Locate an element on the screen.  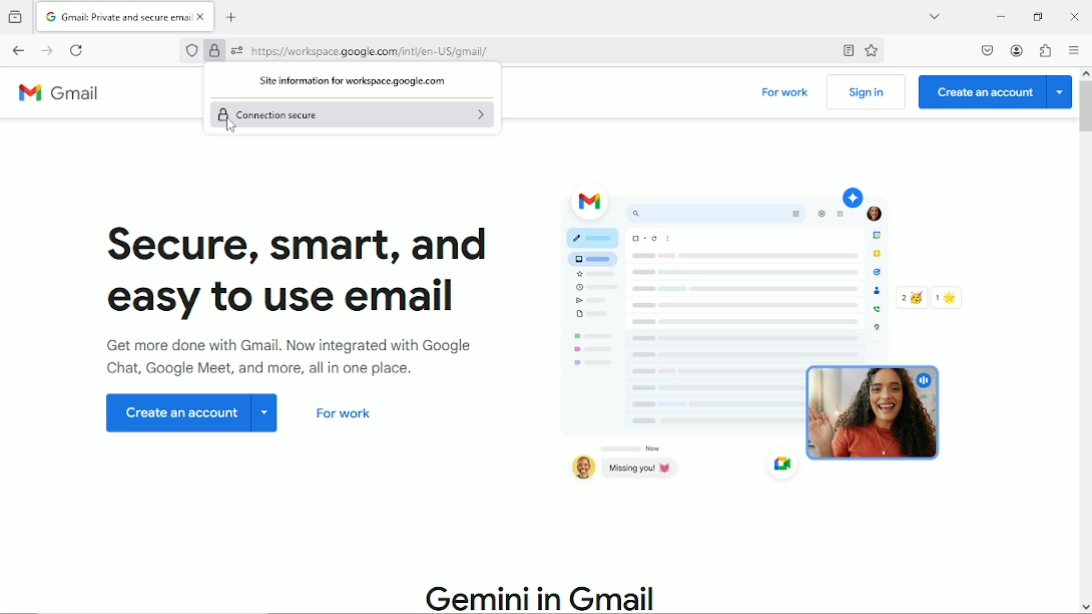
Gemini in Gmail is located at coordinates (546, 592).